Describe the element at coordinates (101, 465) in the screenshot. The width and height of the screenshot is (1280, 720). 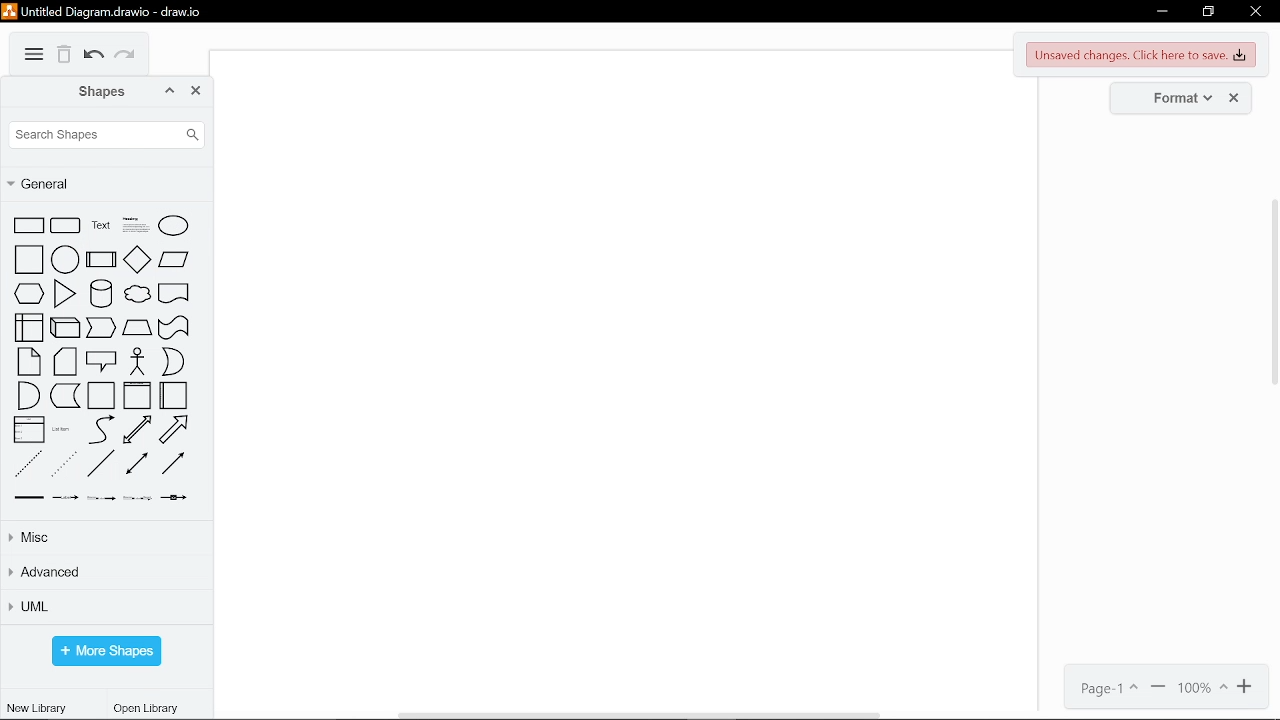
I see `line` at that location.